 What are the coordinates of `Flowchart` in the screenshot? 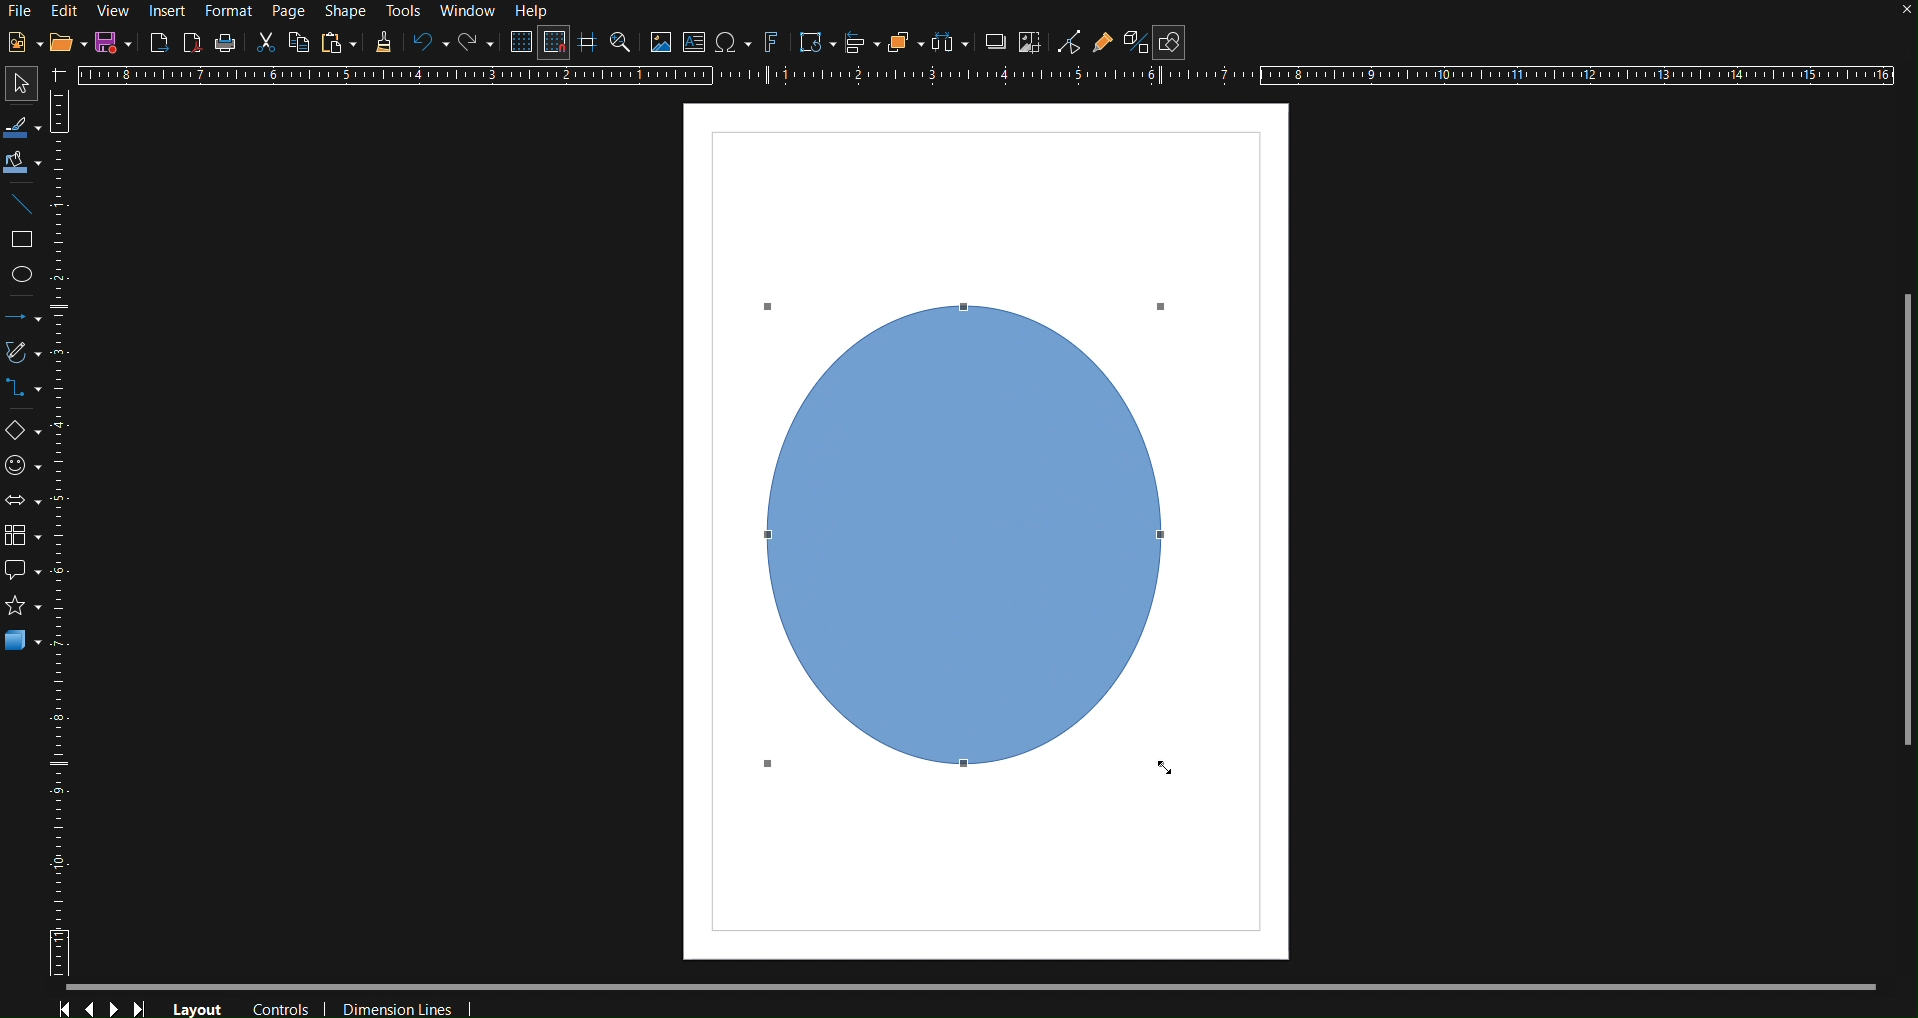 It's located at (28, 532).